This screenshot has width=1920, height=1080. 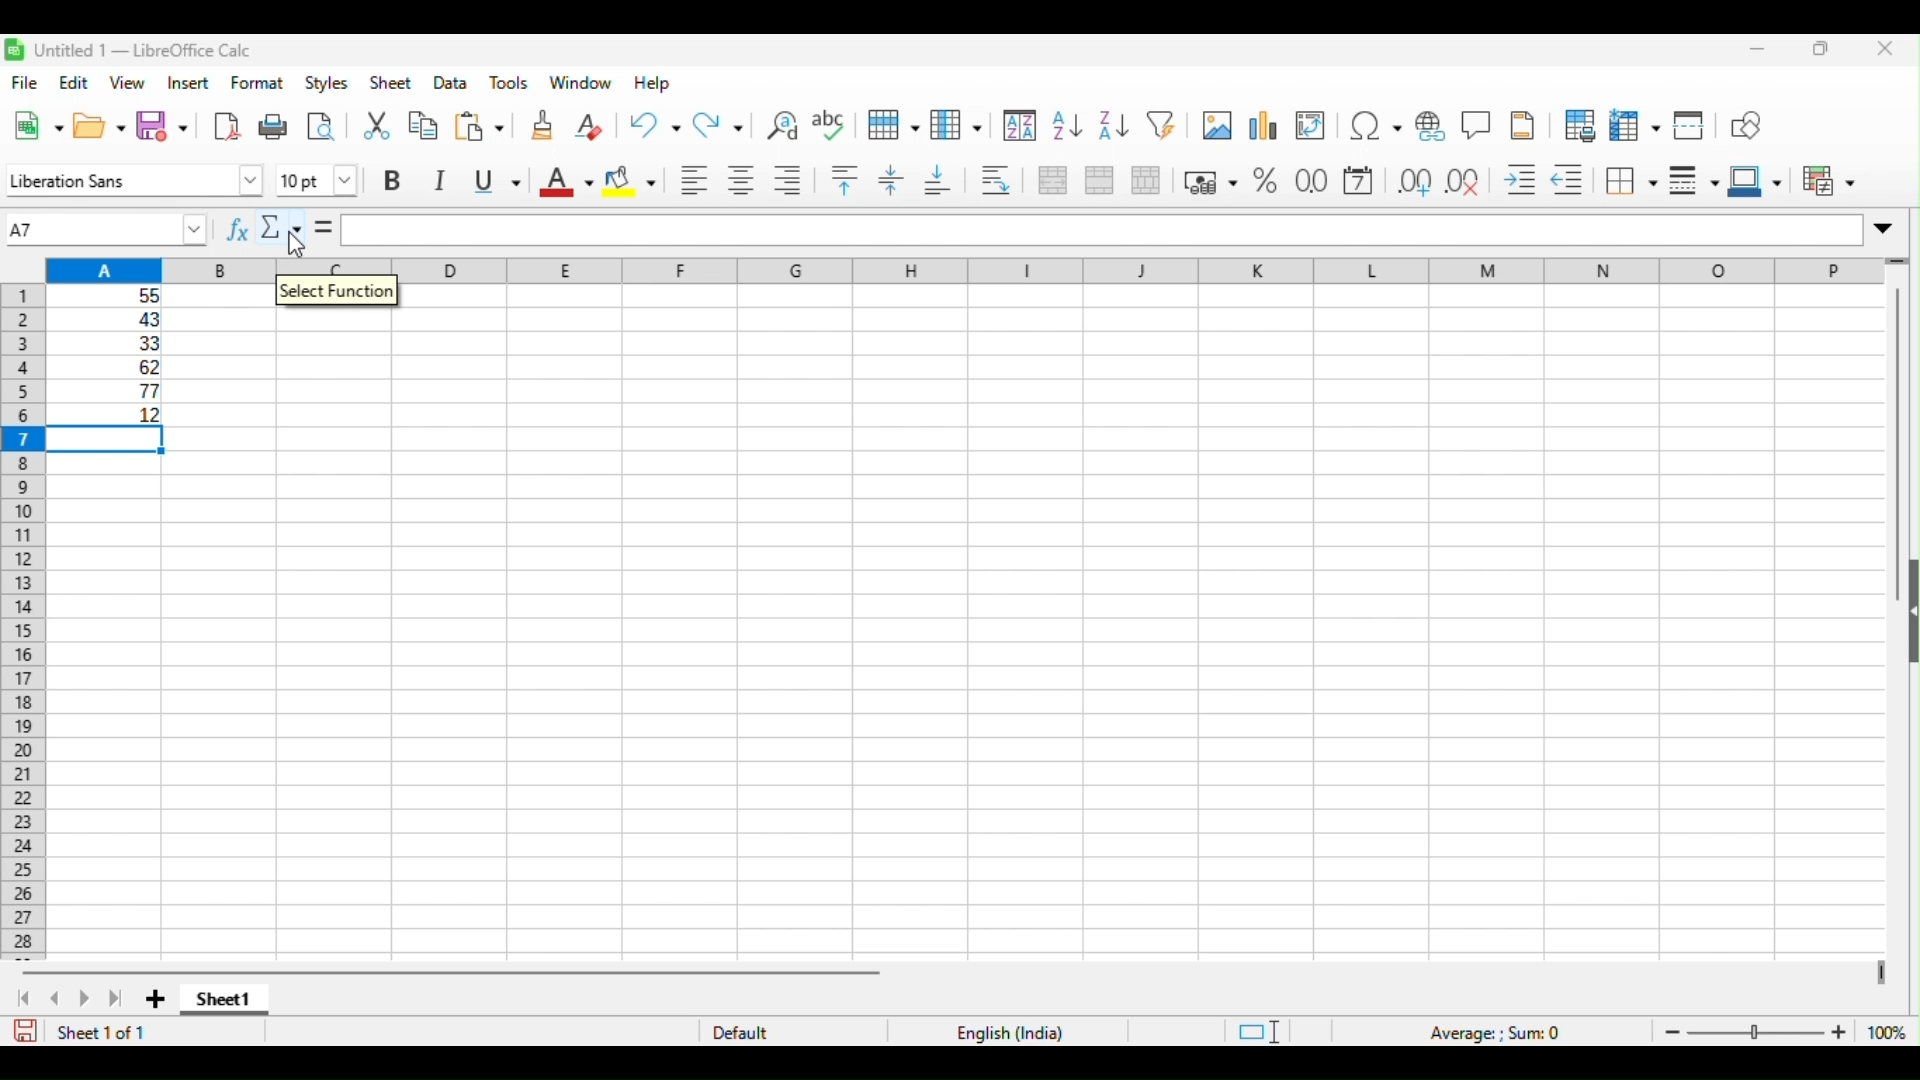 What do you see at coordinates (1477, 123) in the screenshot?
I see `insert comment` at bounding box center [1477, 123].